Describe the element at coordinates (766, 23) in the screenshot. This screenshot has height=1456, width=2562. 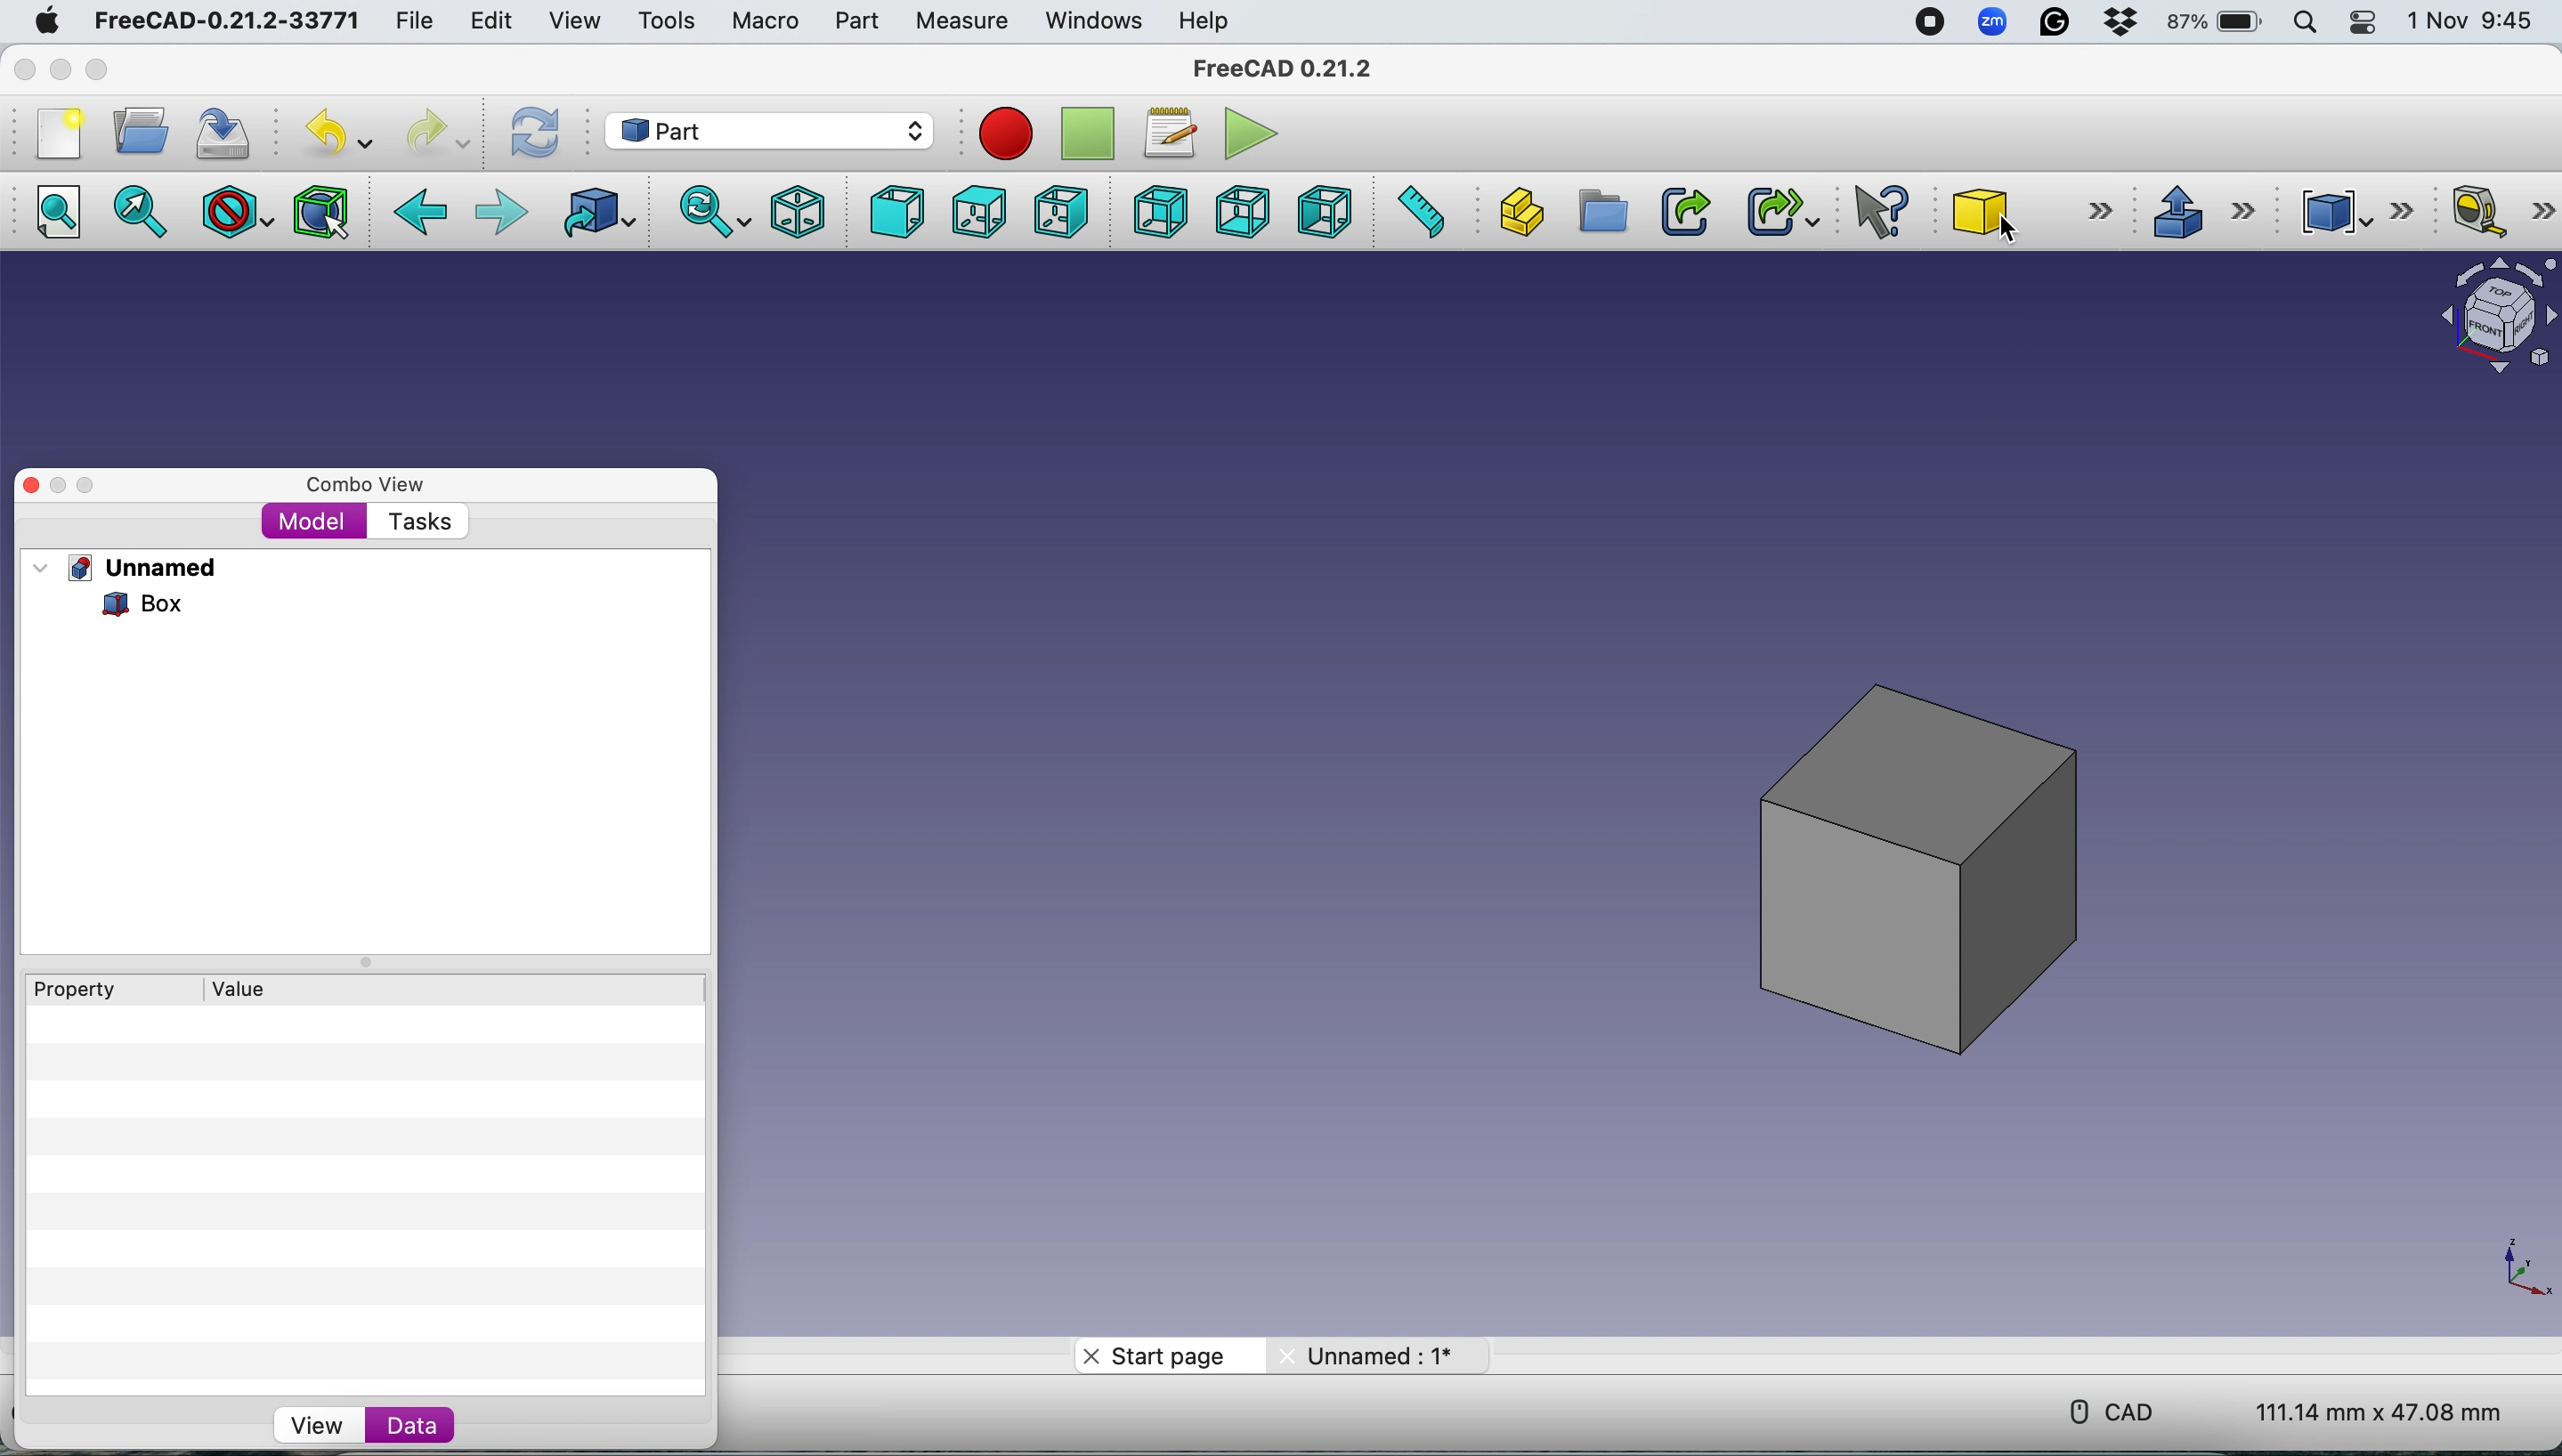
I see `Macro` at that location.